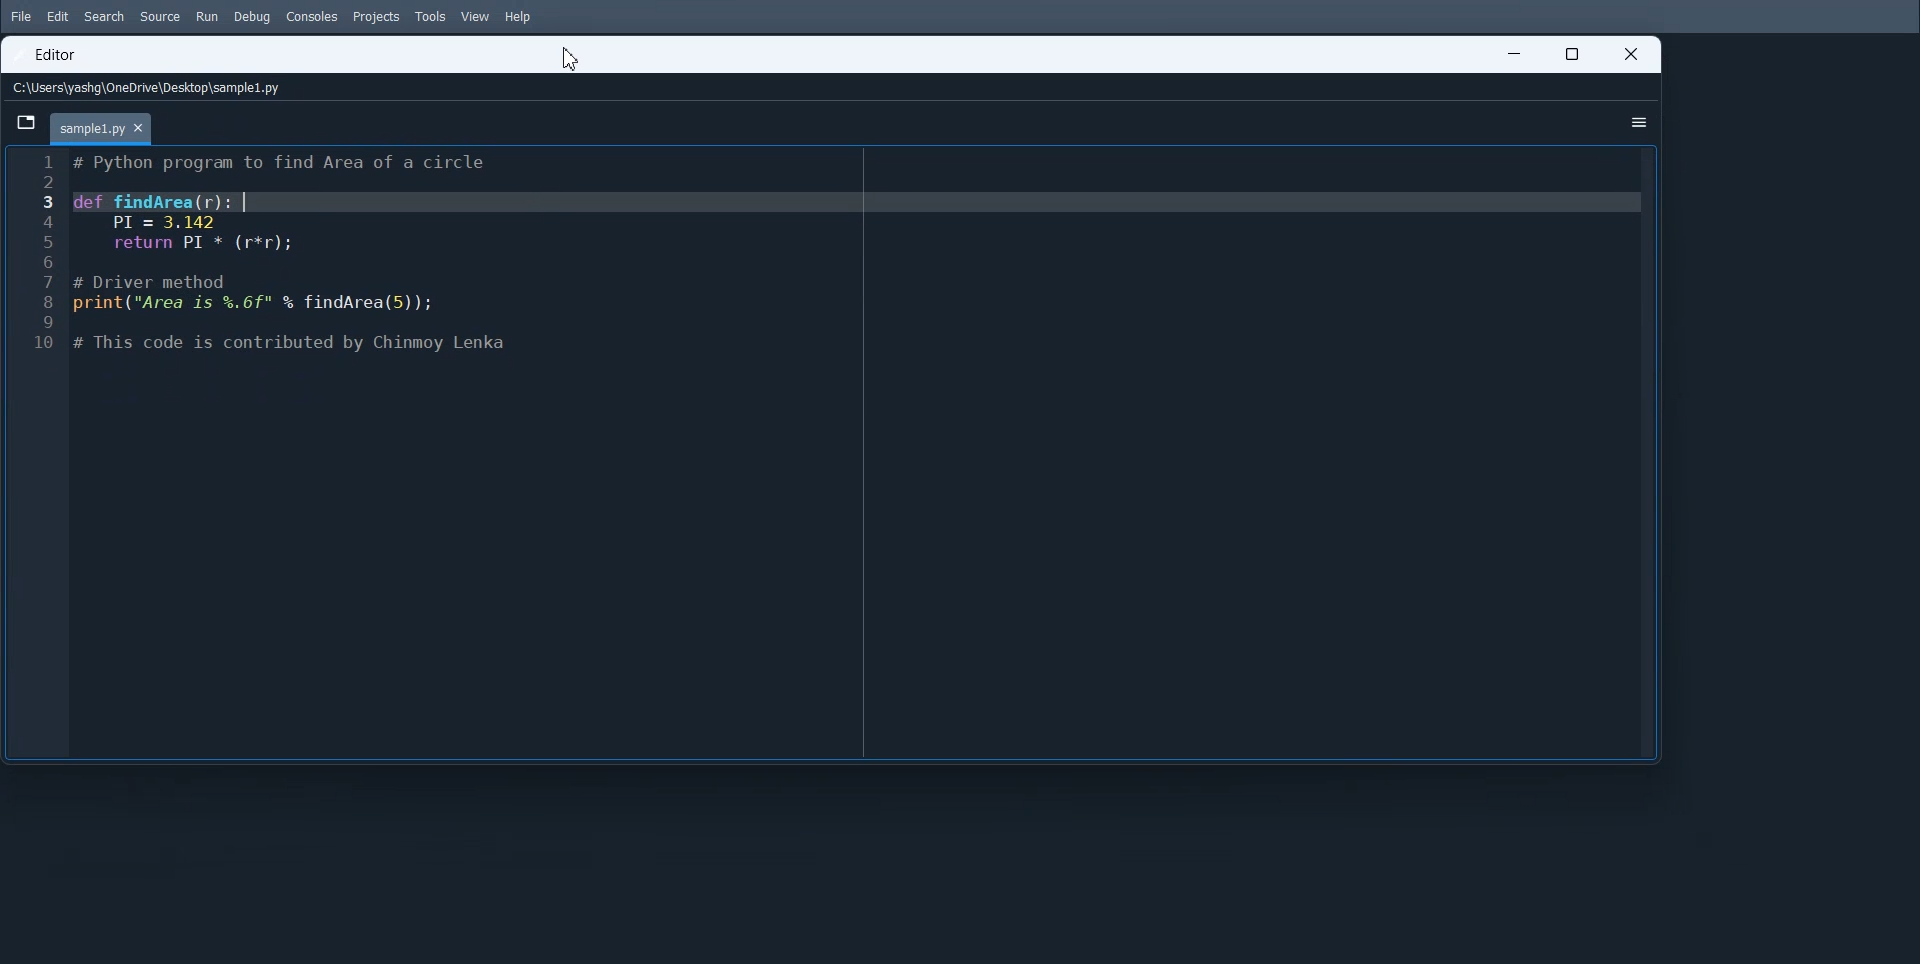 The height and width of the screenshot is (964, 1920). I want to click on Options, so click(1634, 123).